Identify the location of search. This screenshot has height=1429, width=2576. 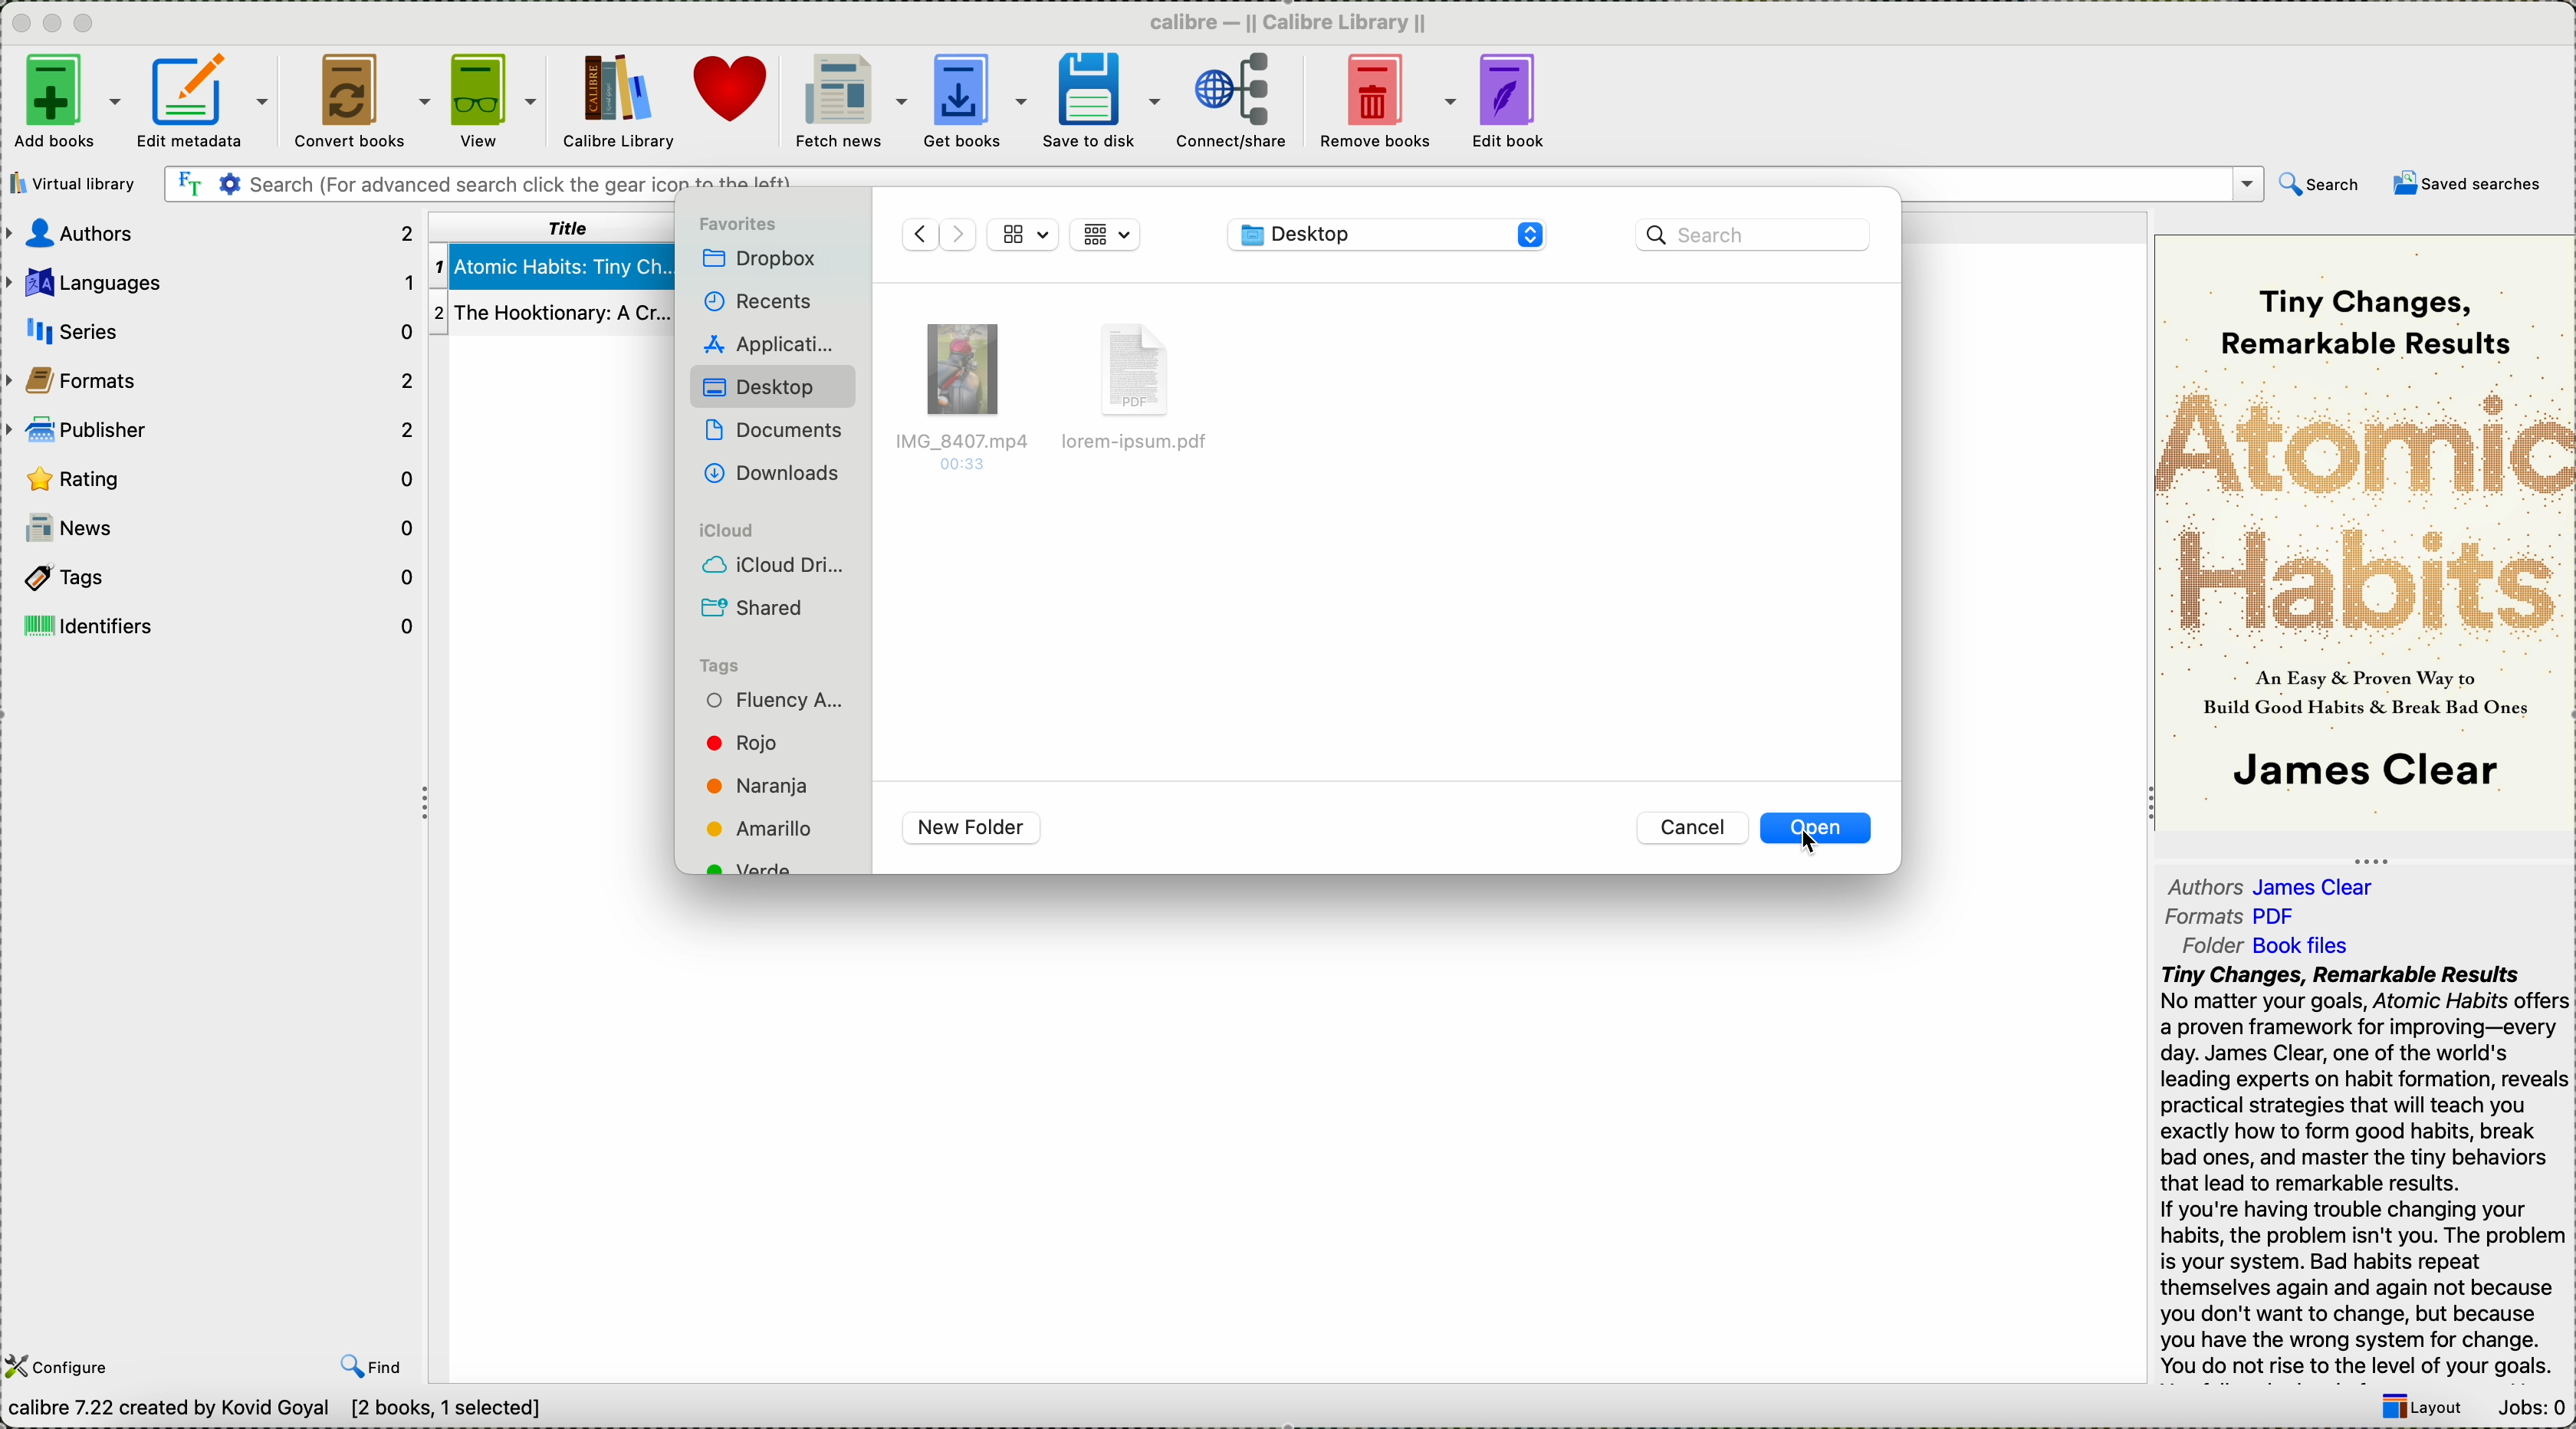
(2318, 183).